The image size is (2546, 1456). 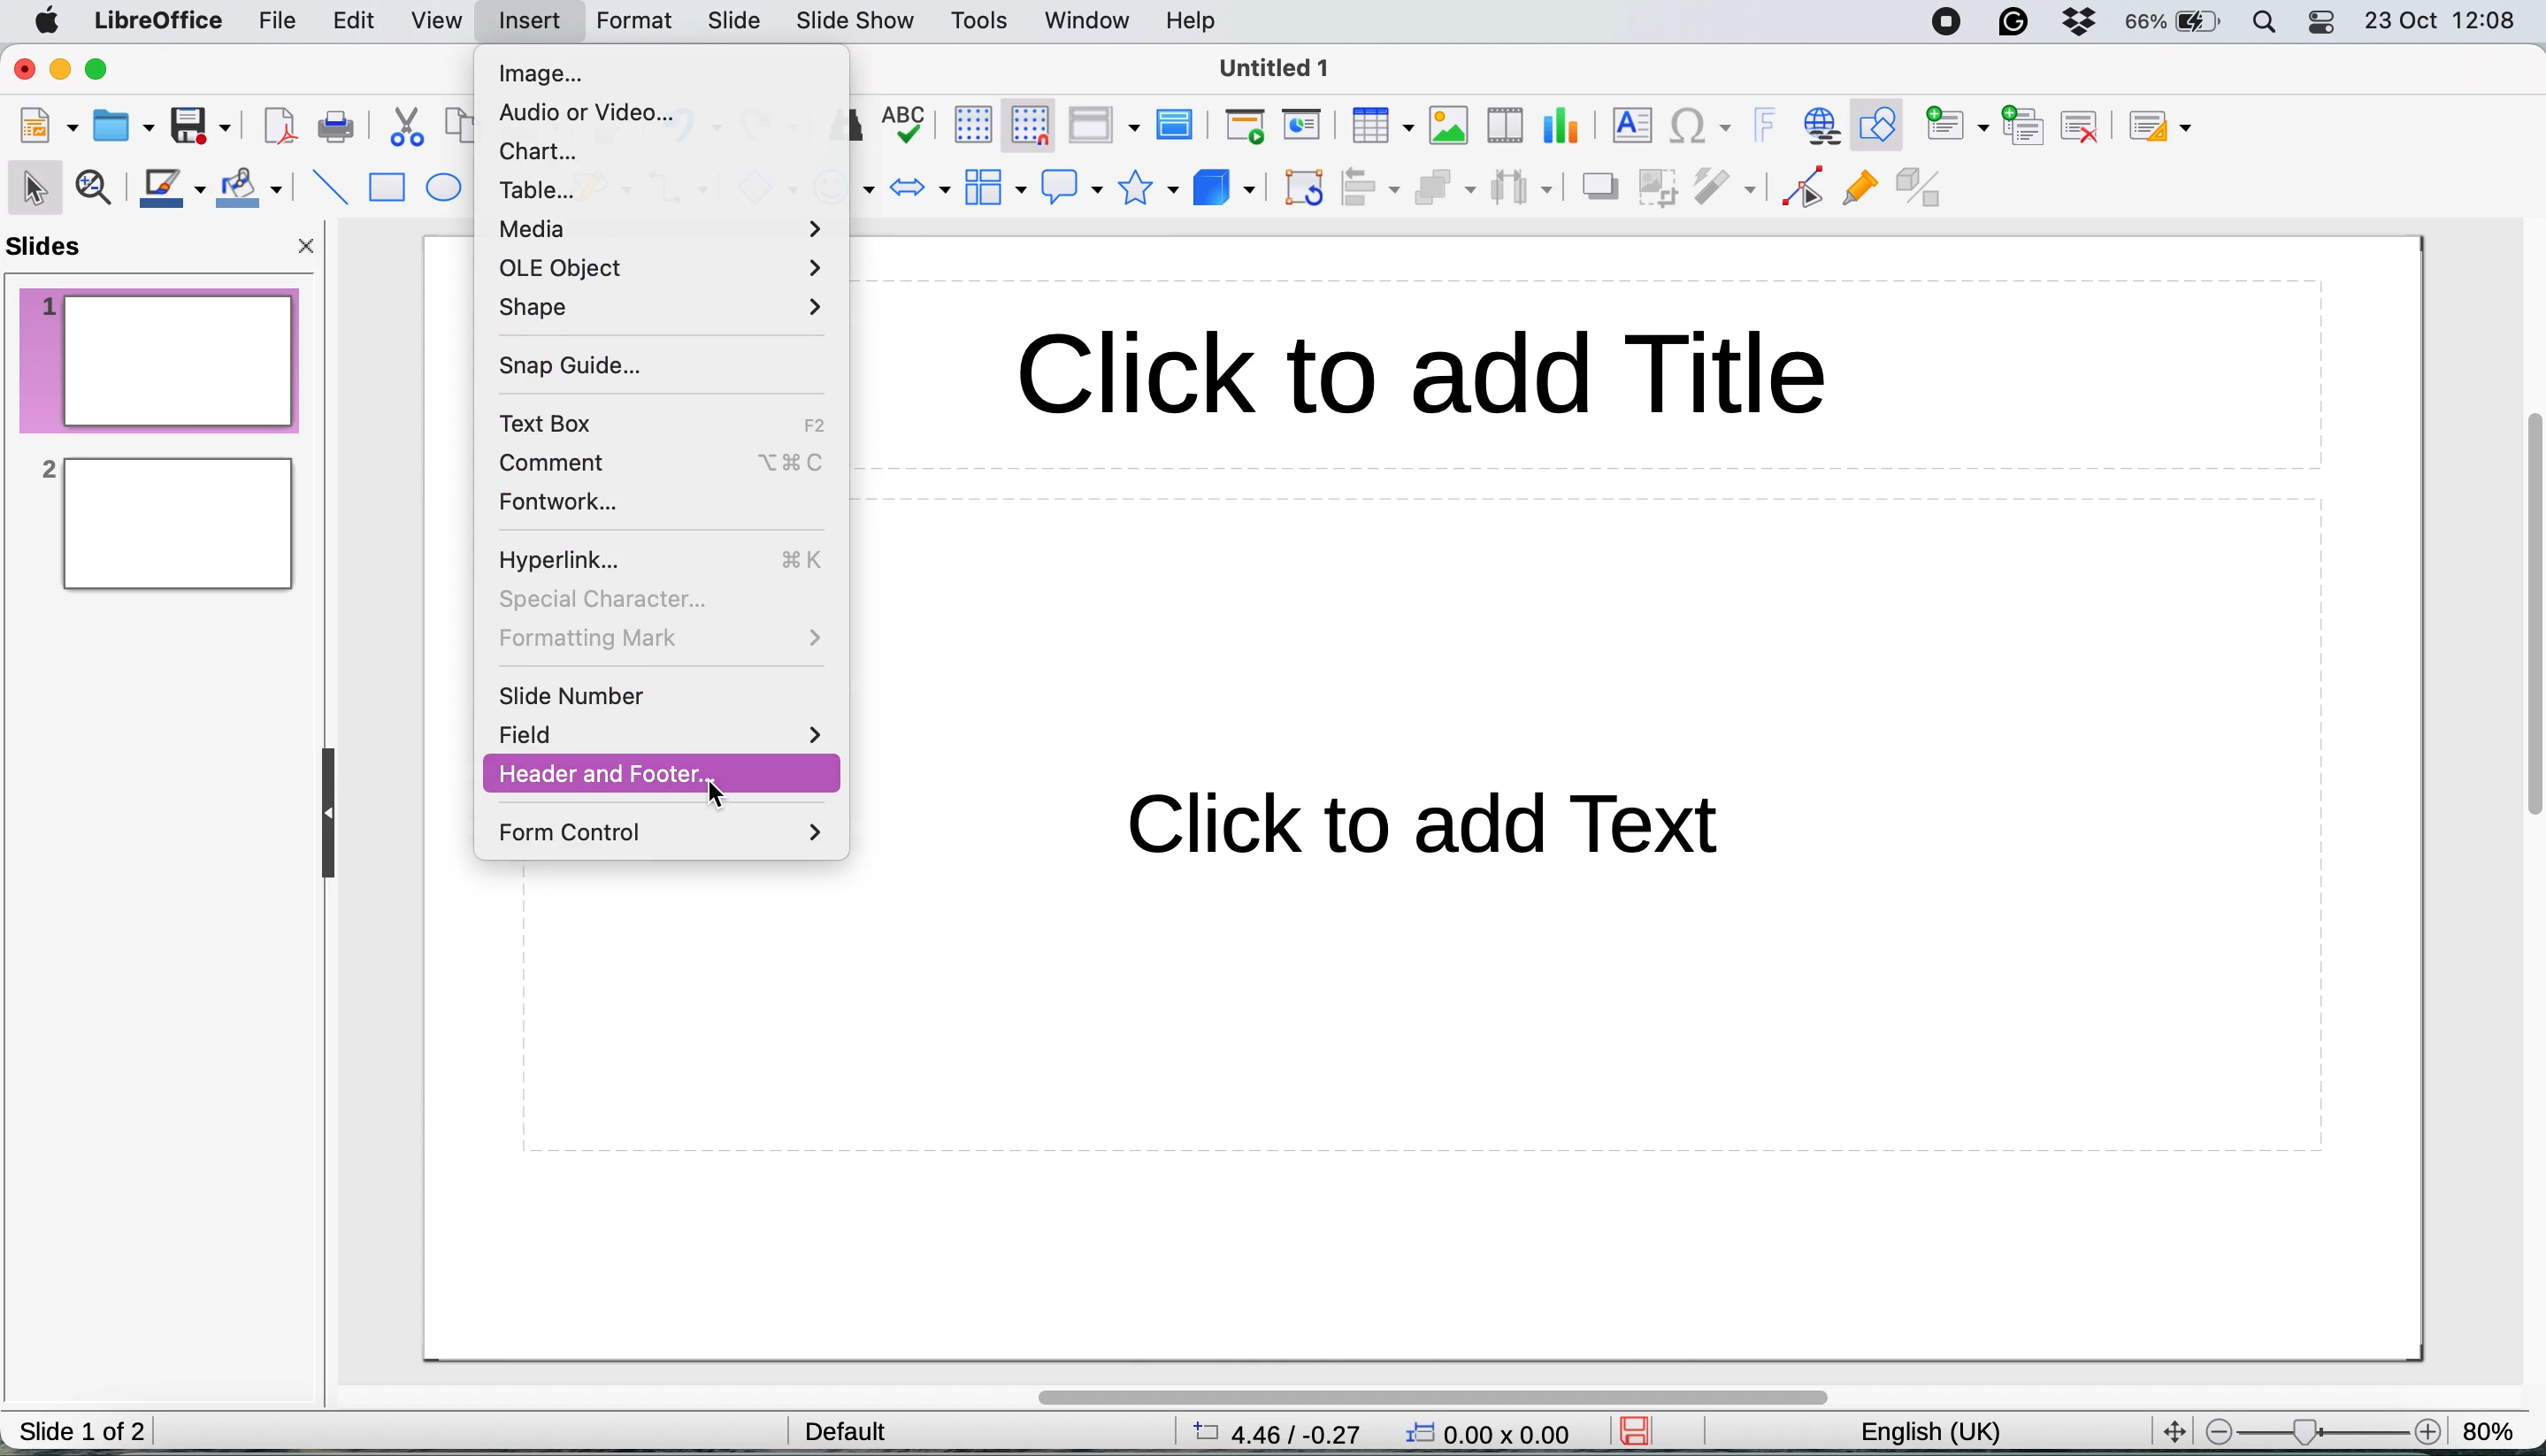 What do you see at coordinates (526, 19) in the screenshot?
I see `insert` at bounding box center [526, 19].